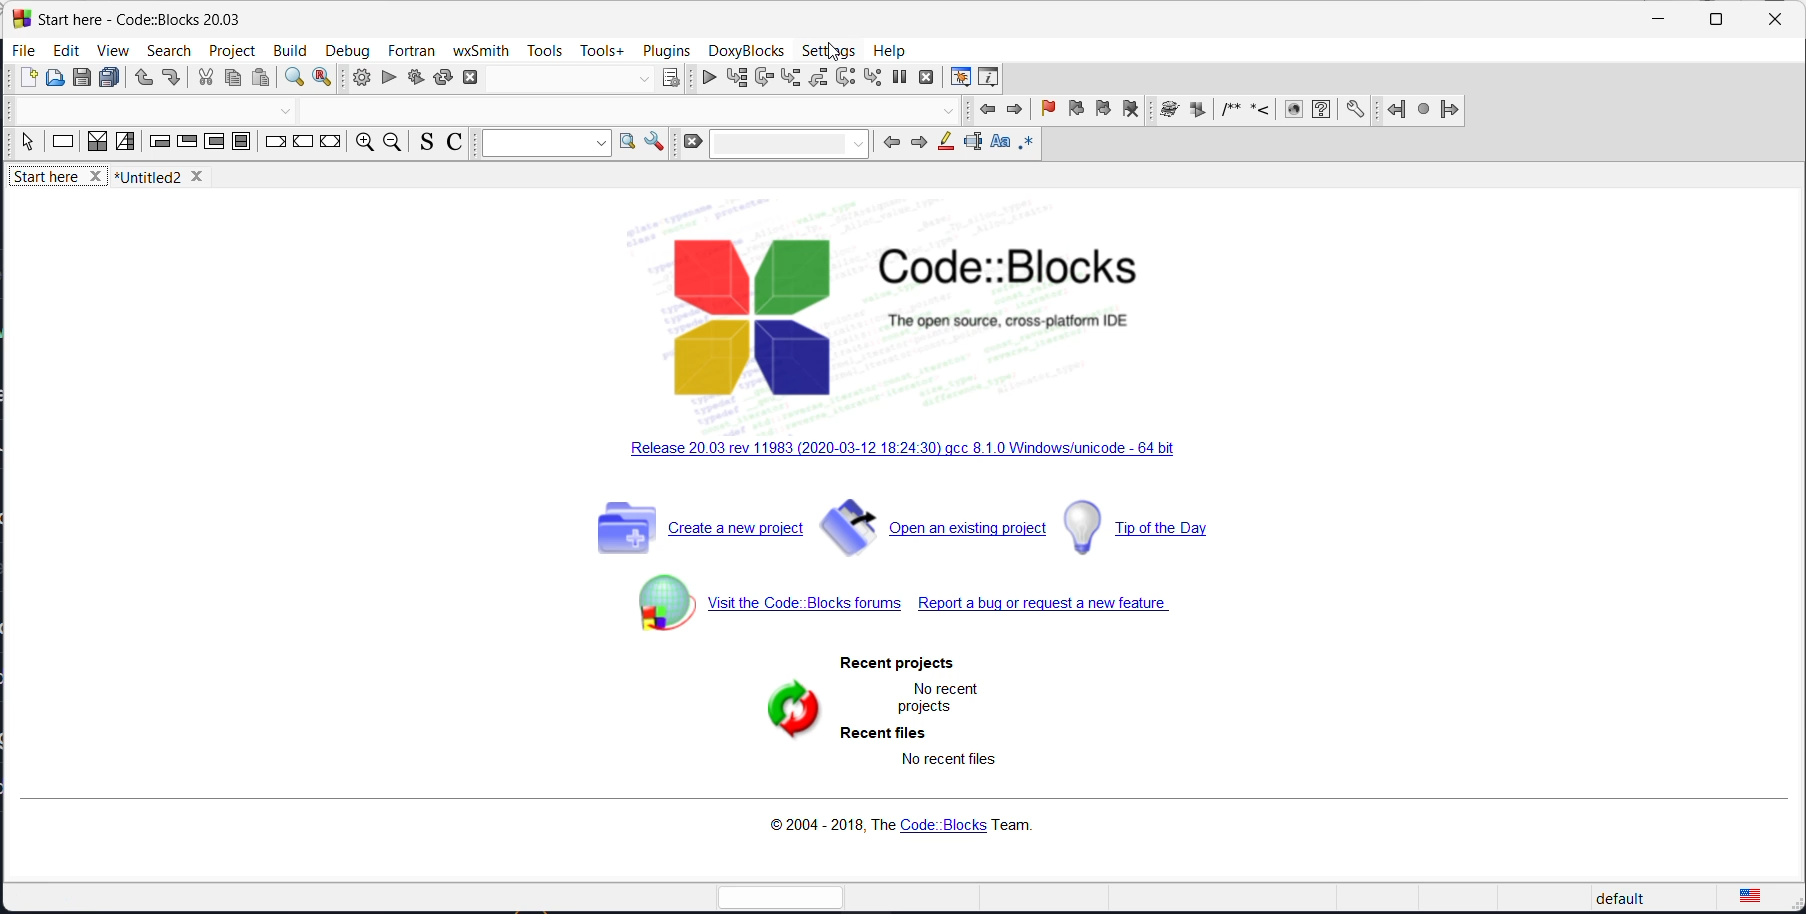 This screenshot has height=914, width=1806. What do you see at coordinates (643, 80) in the screenshot?
I see `dropdown` at bounding box center [643, 80].